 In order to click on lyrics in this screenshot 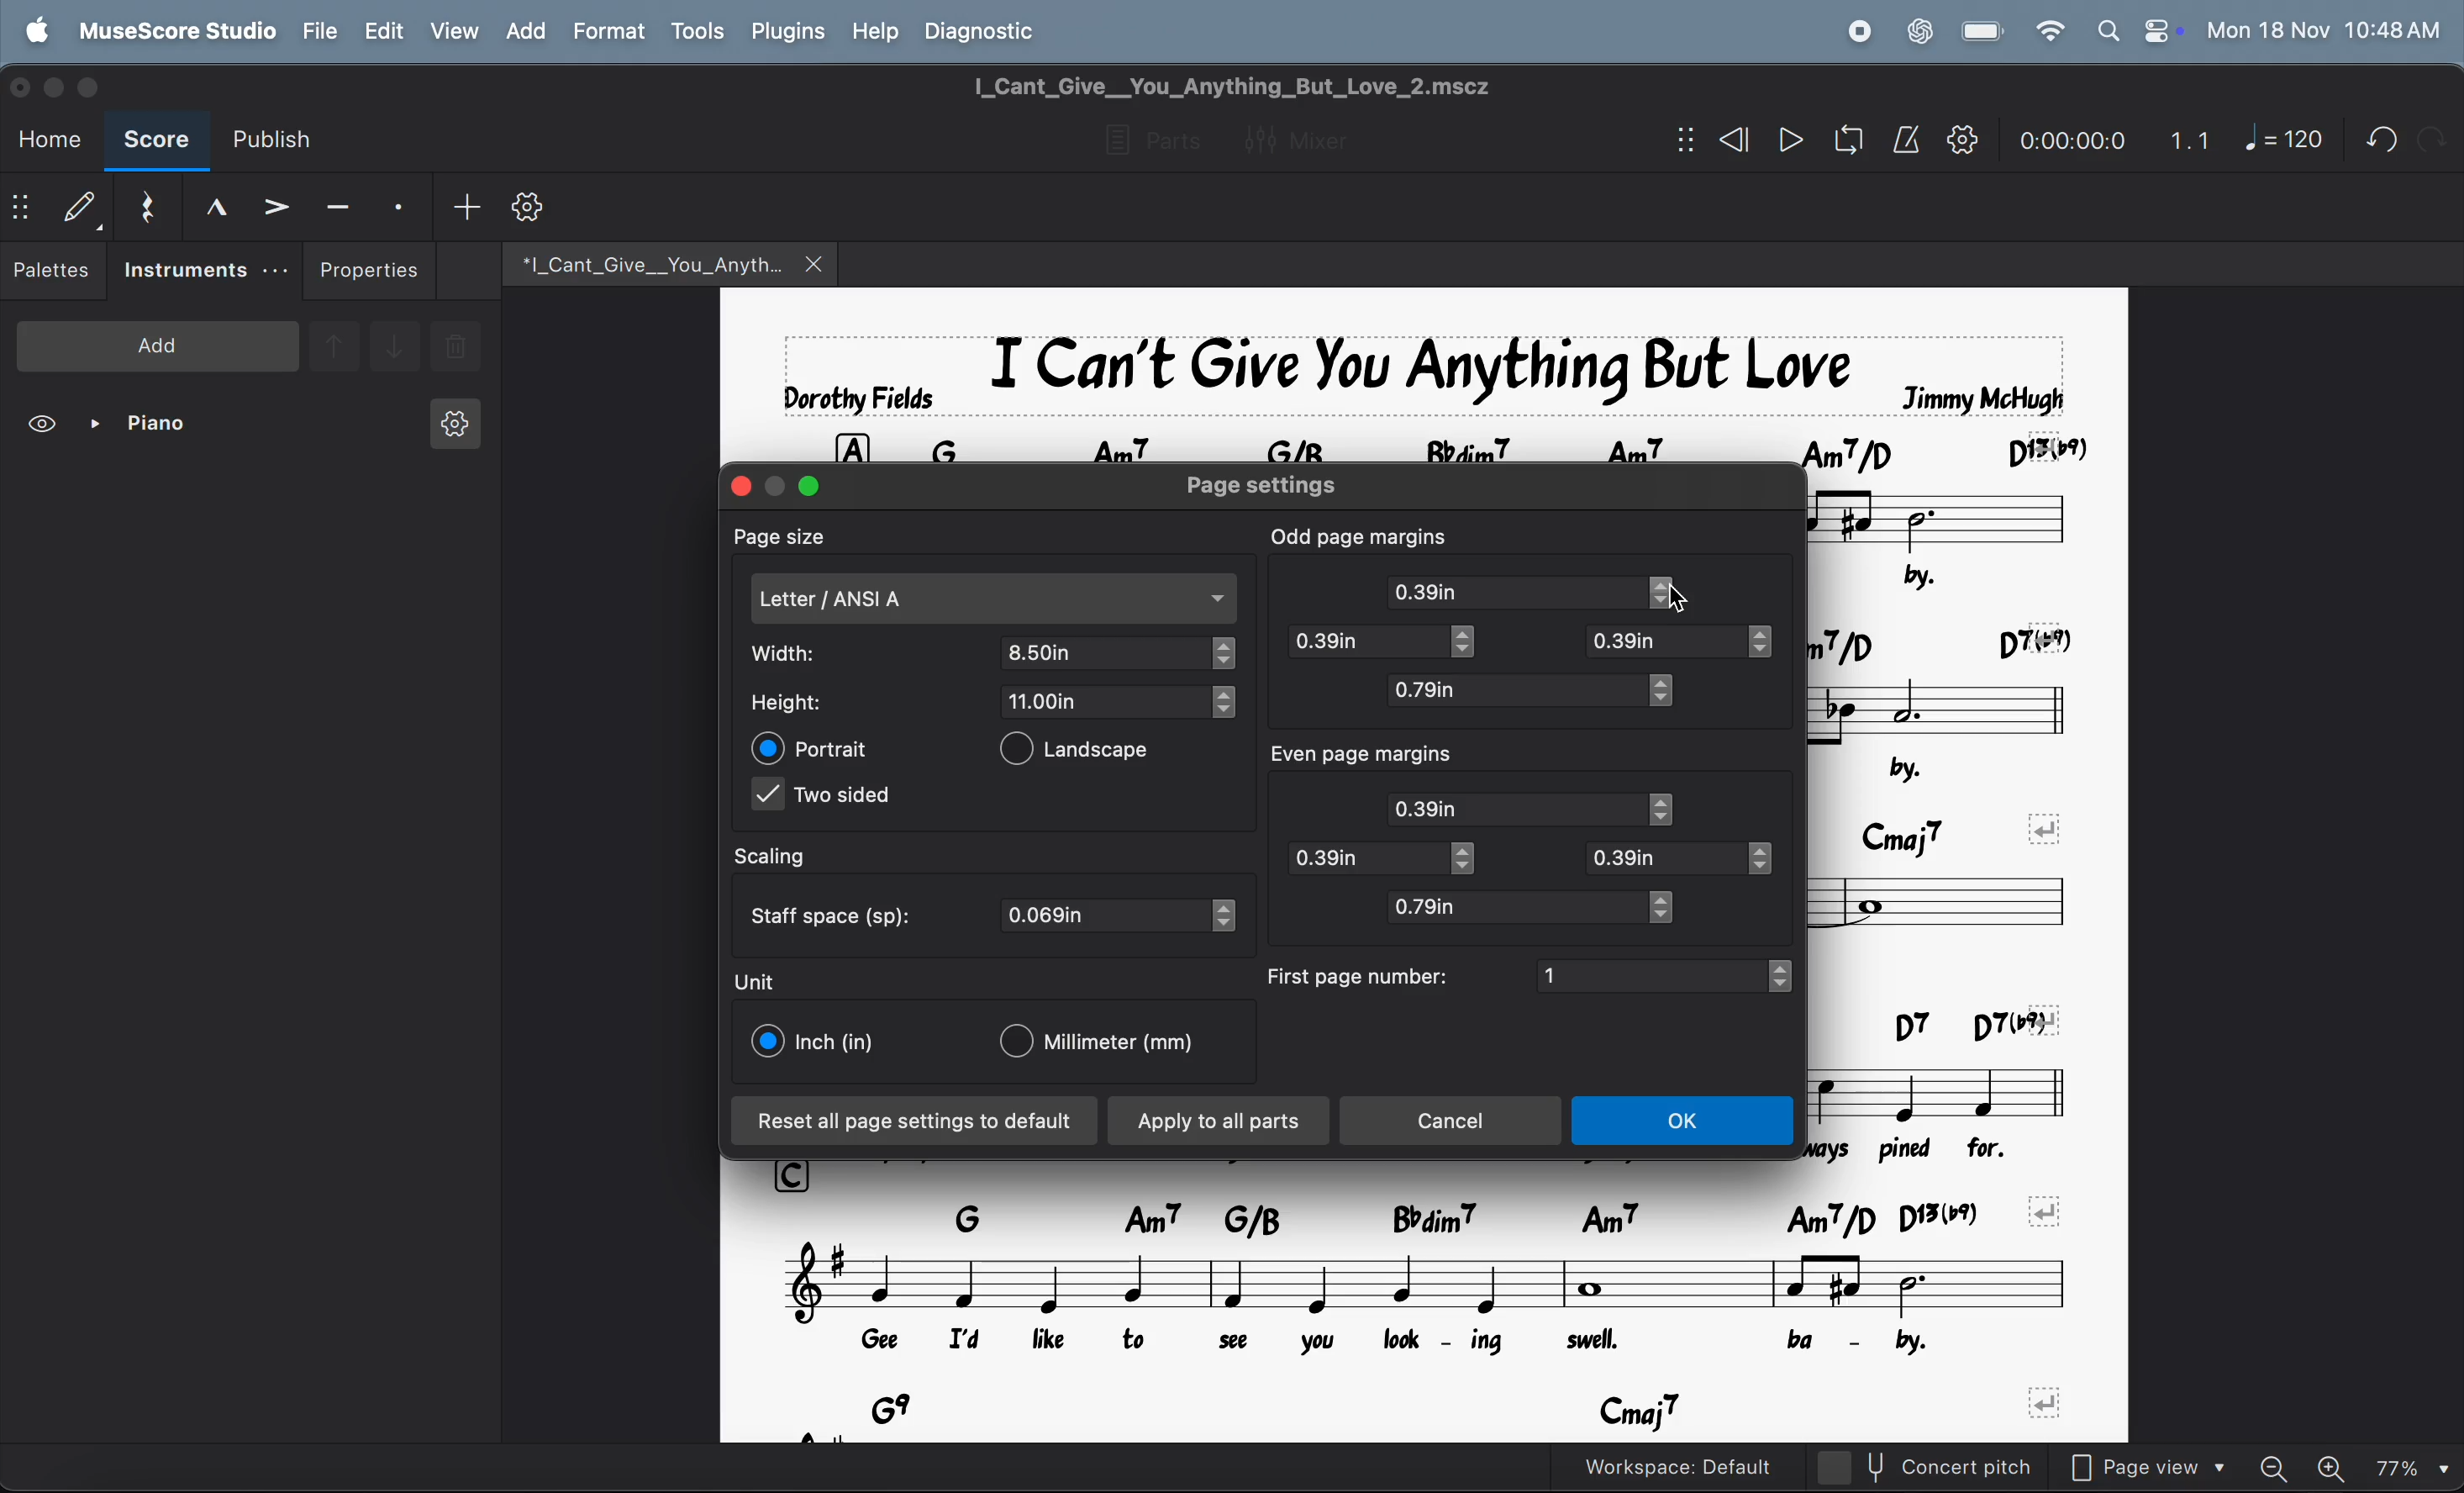, I will do `click(1915, 770)`.